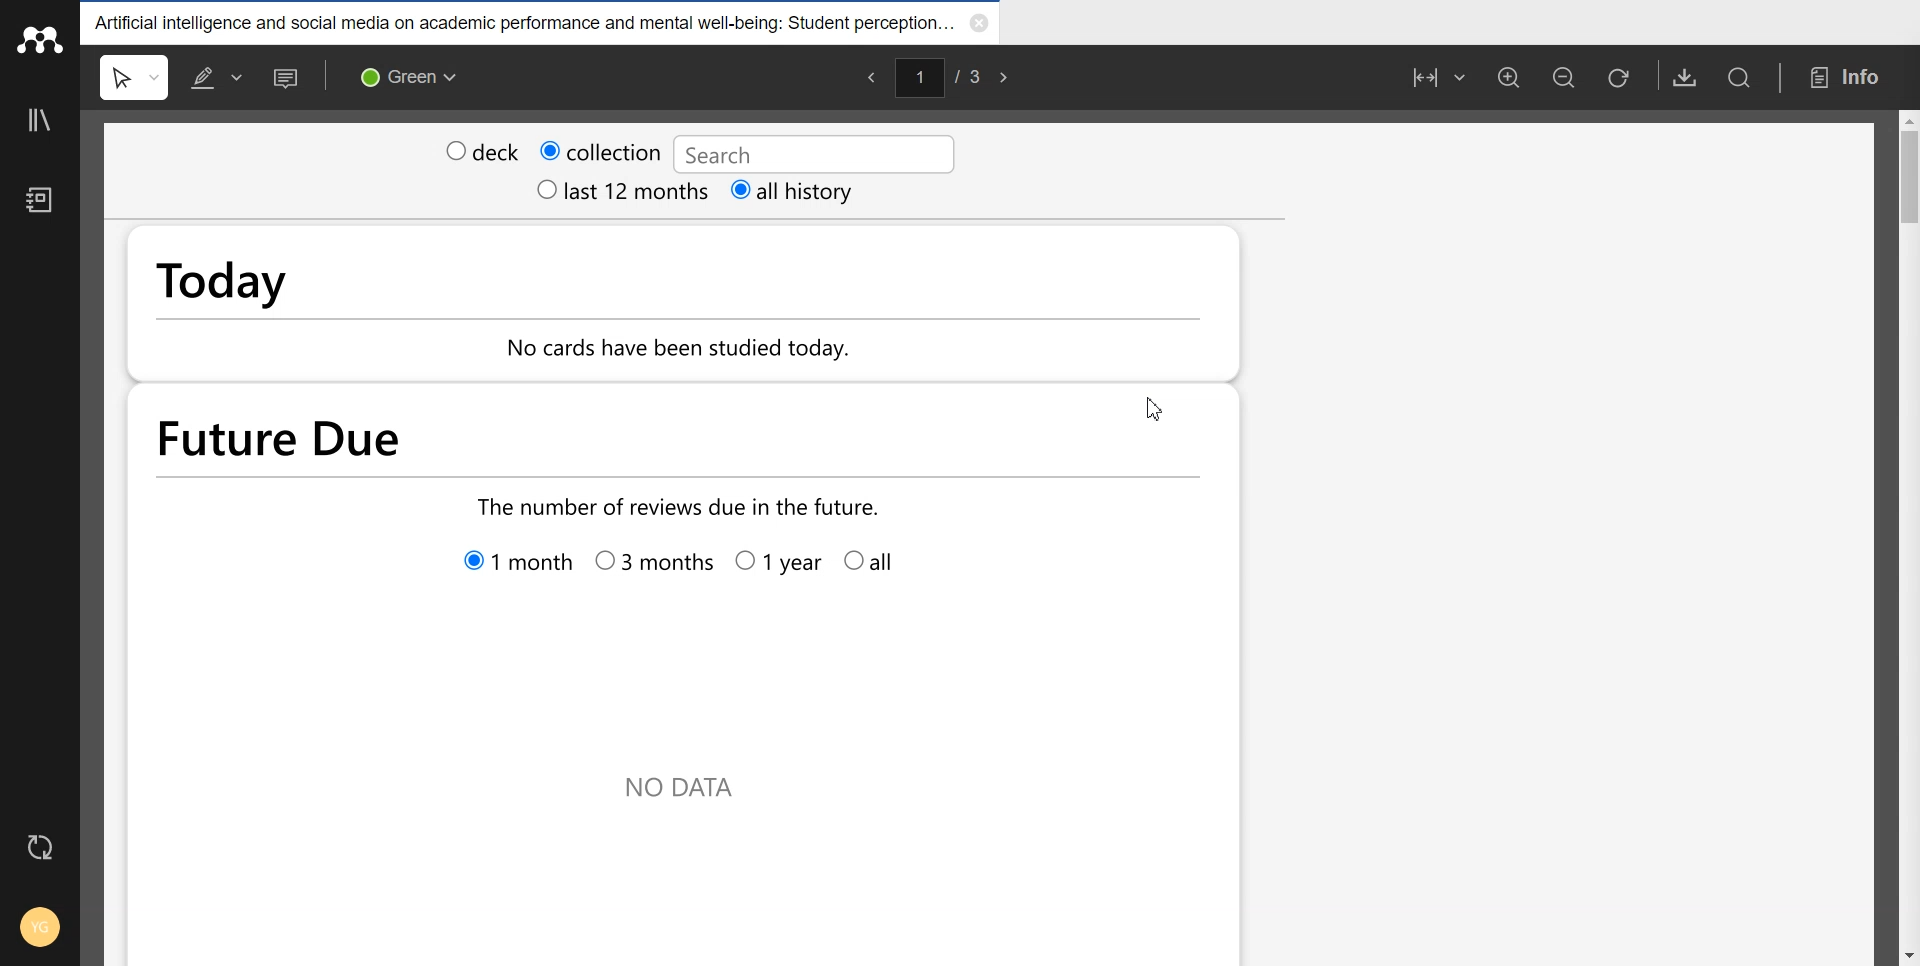  Describe the element at coordinates (41, 120) in the screenshot. I see `Library` at that location.